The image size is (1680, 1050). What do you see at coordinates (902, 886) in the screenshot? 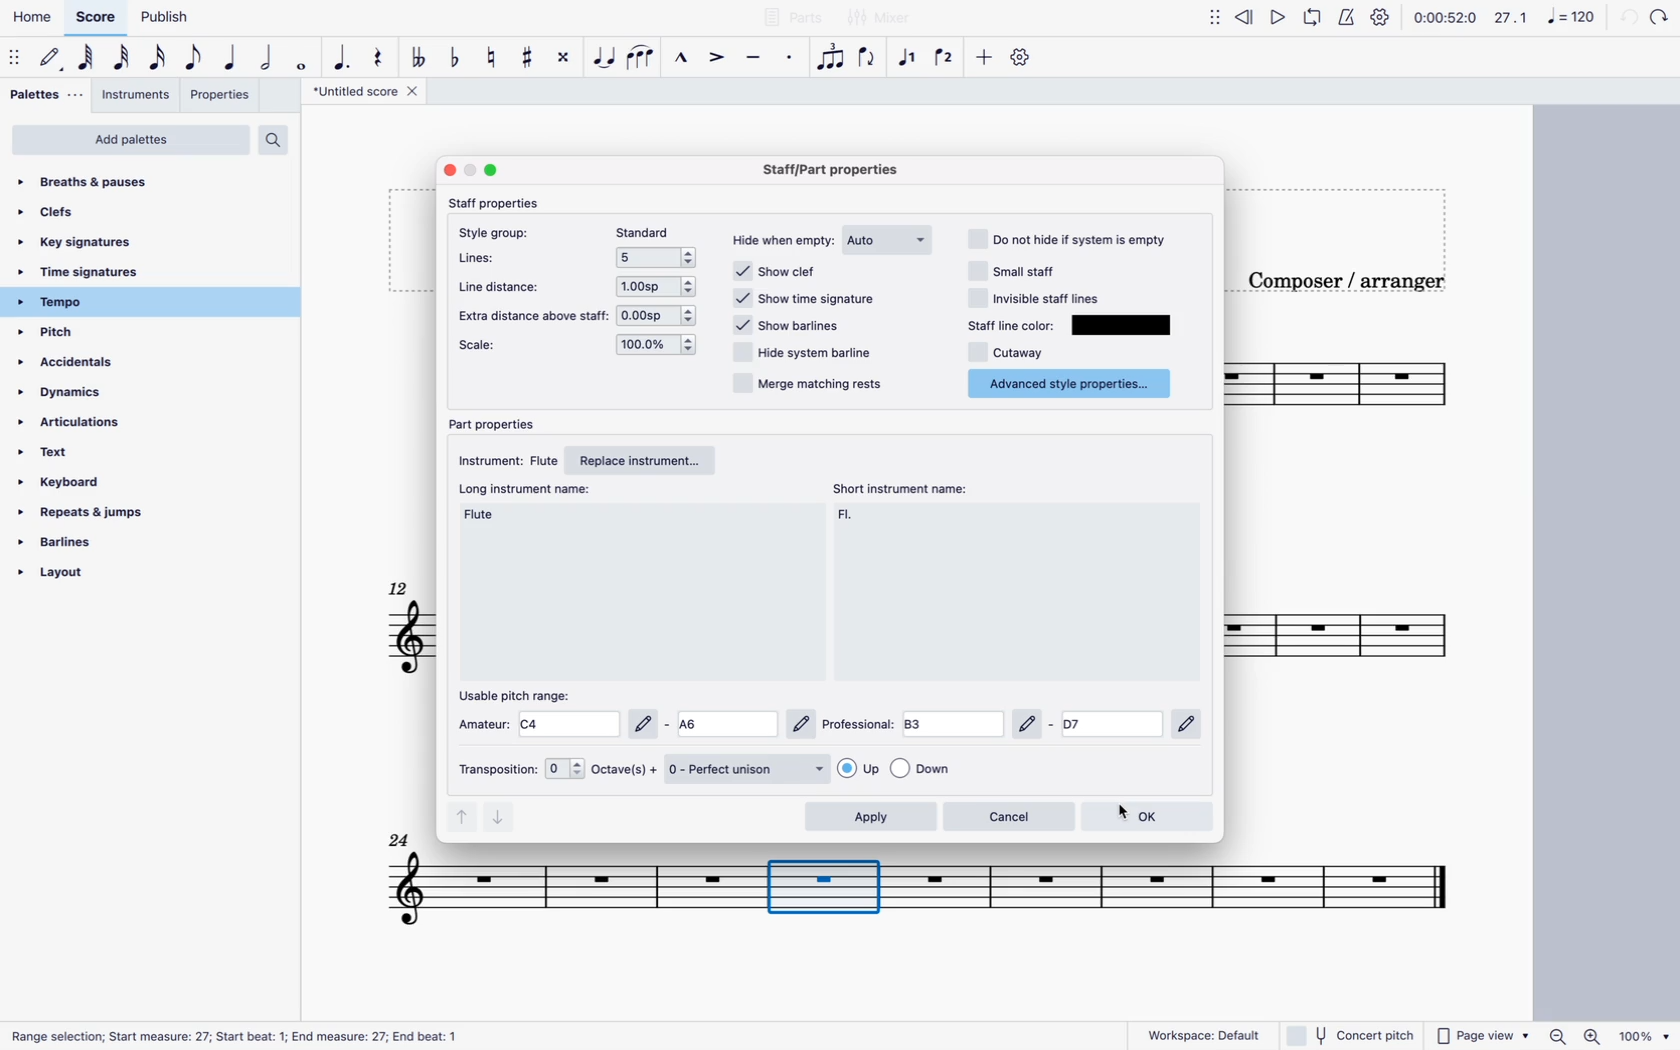
I see `` at bounding box center [902, 886].